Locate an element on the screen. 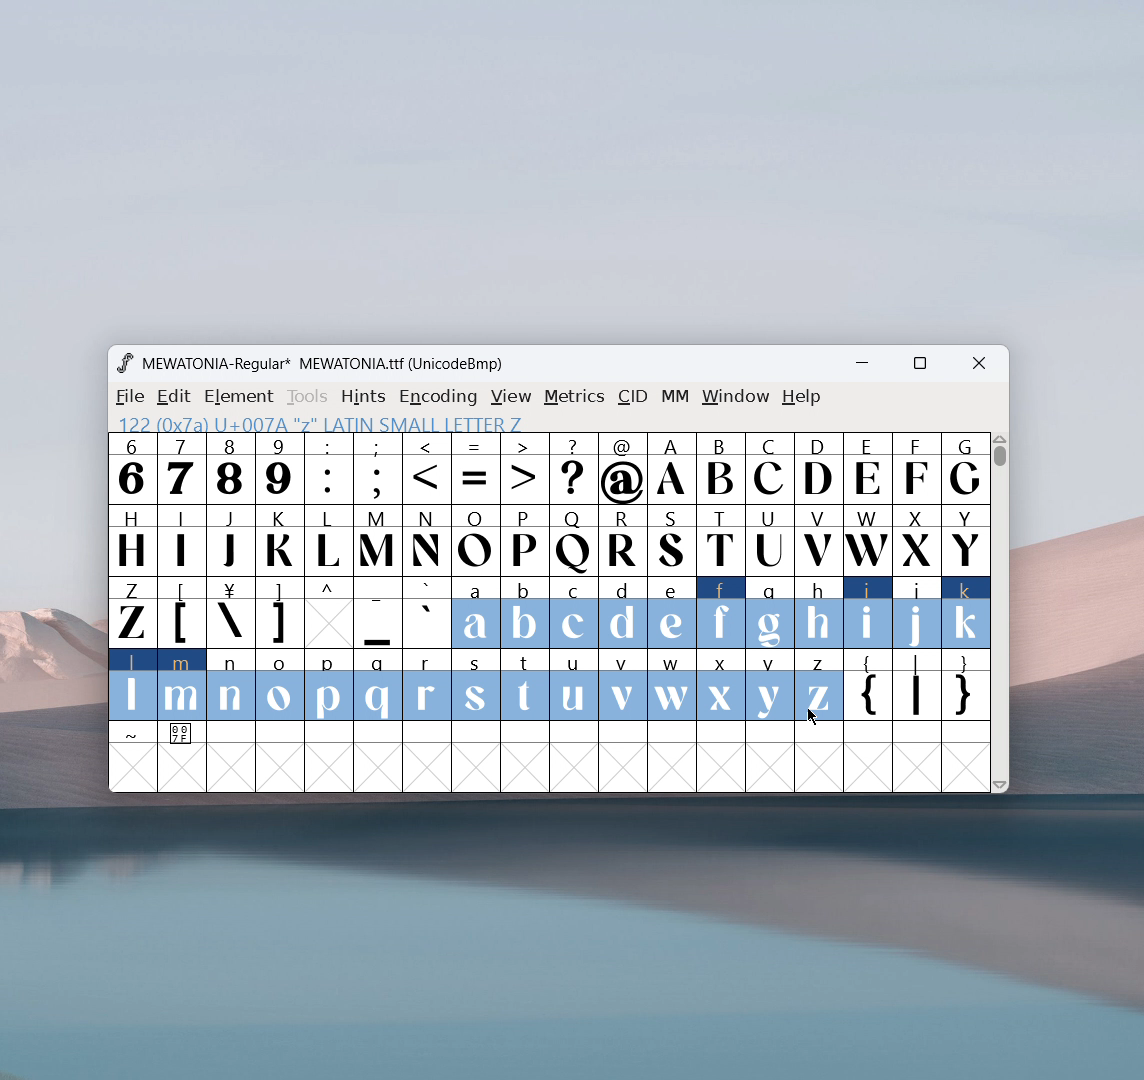 The width and height of the screenshot is (1144, 1080). k is located at coordinates (967, 613).